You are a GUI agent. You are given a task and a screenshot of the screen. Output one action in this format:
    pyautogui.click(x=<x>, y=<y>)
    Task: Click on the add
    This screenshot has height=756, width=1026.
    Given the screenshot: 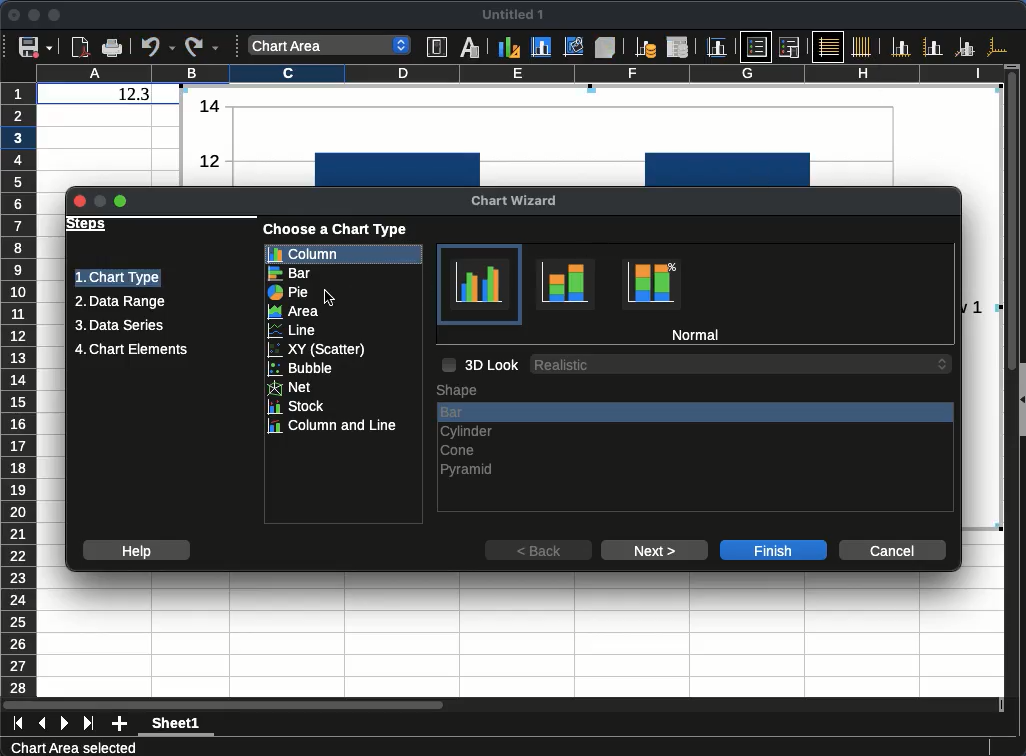 What is the action you would take?
    pyautogui.click(x=120, y=724)
    